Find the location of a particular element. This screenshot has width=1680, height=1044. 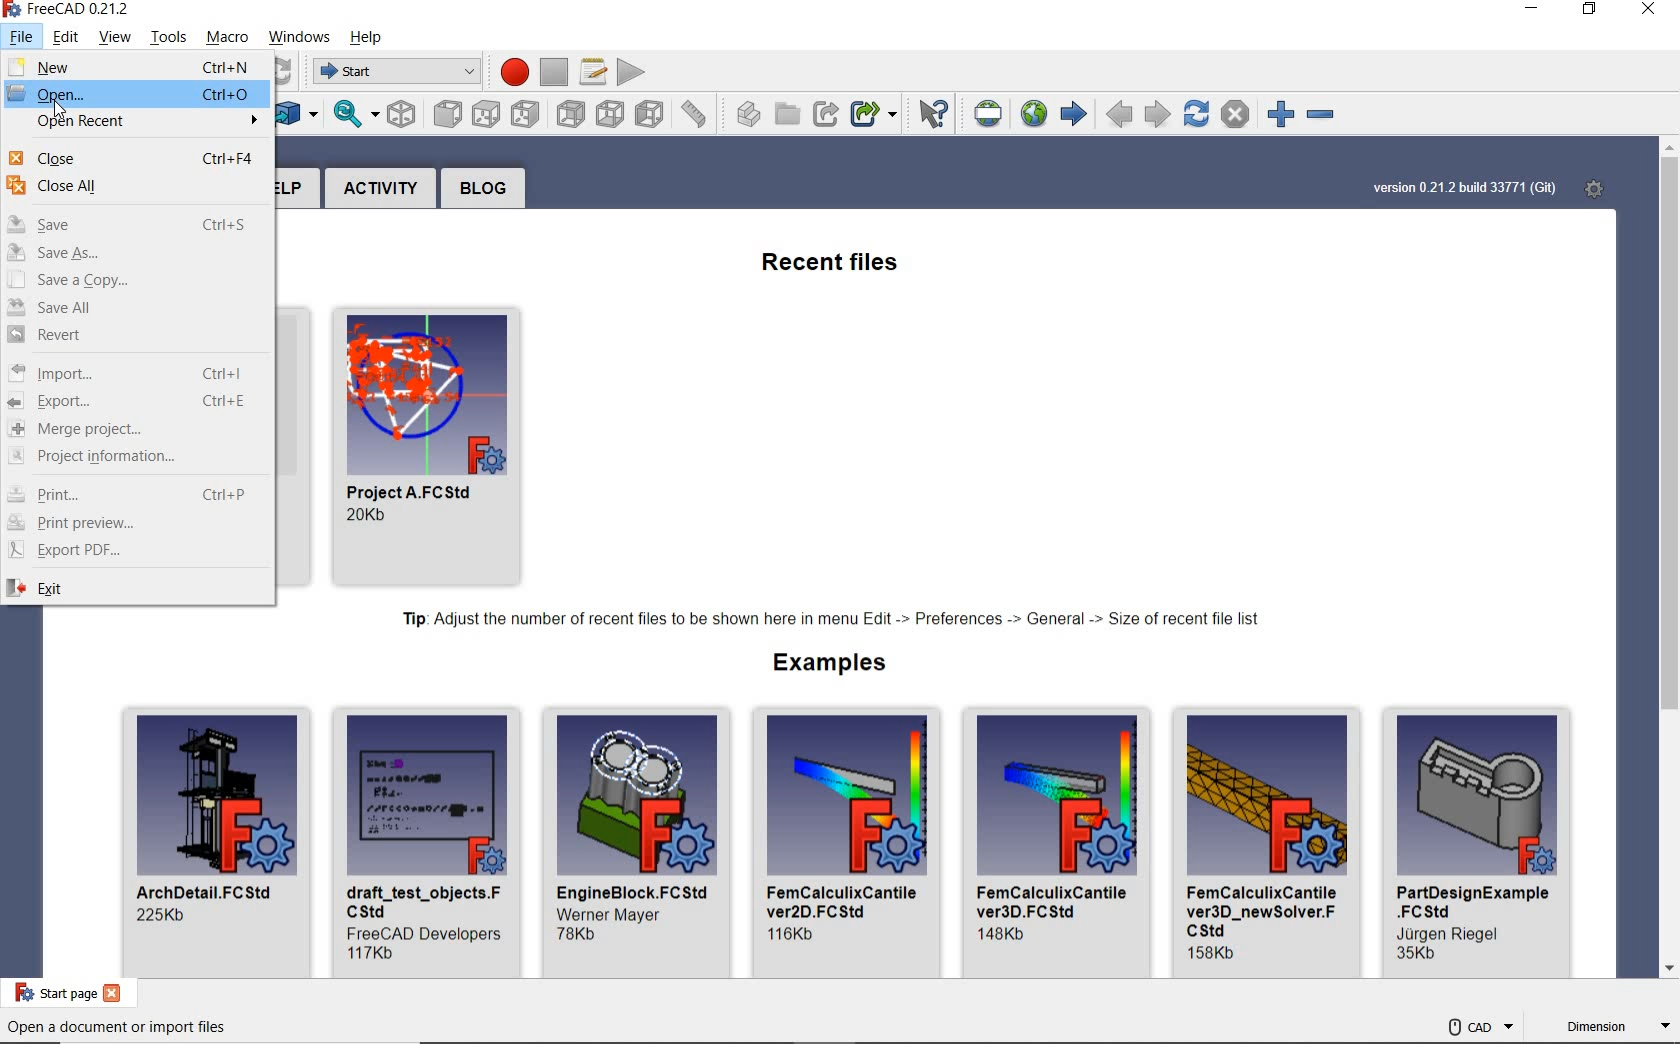

name is located at coordinates (209, 891).